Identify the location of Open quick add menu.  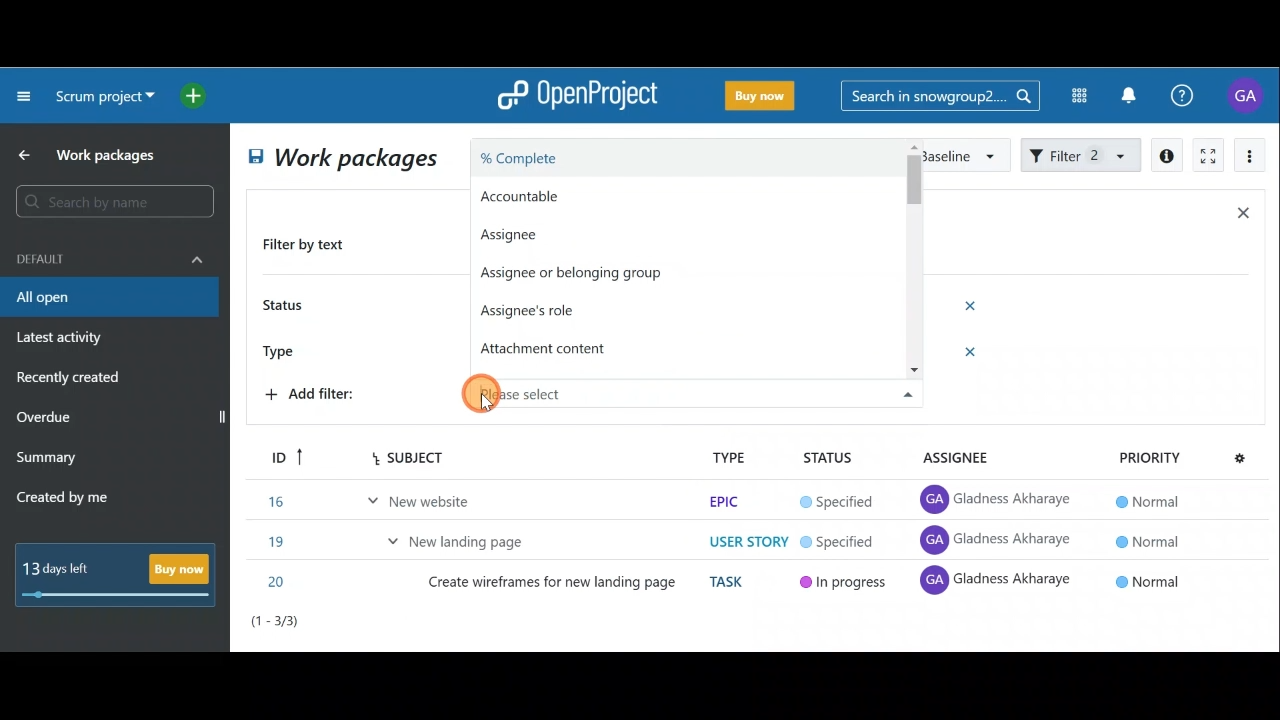
(197, 96).